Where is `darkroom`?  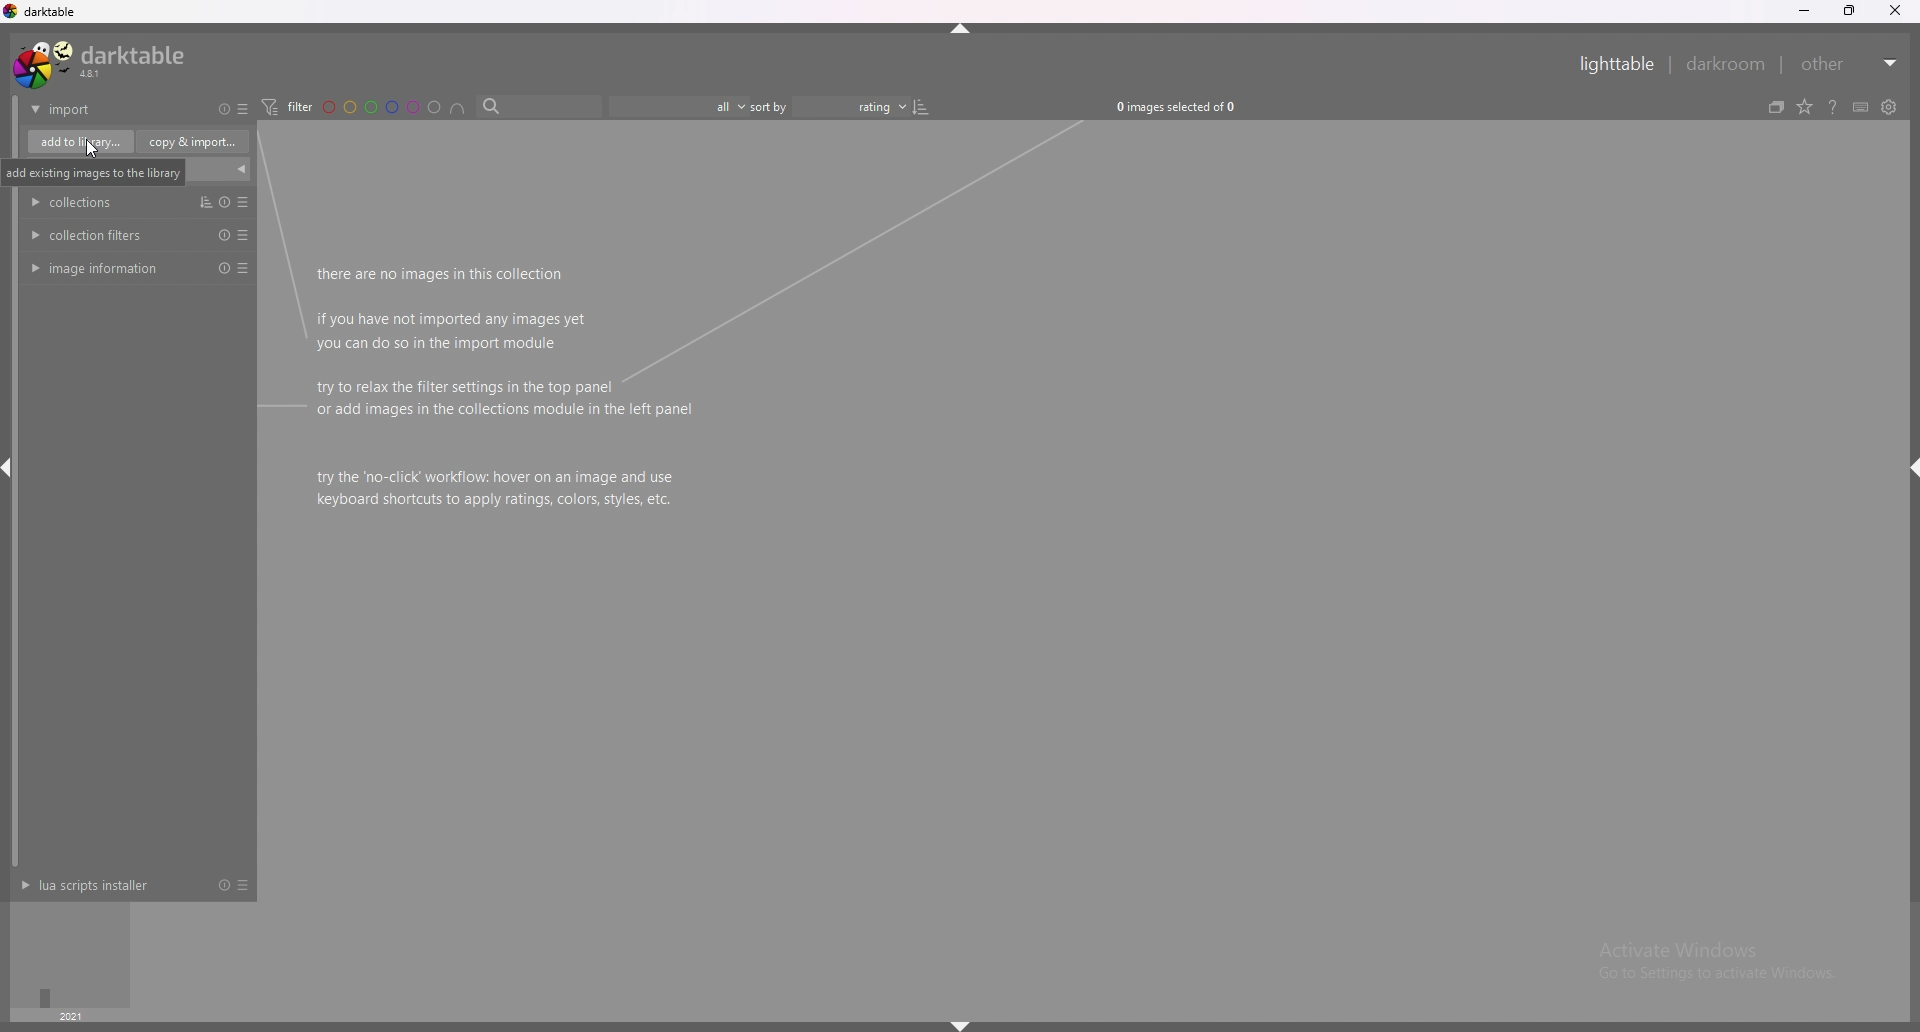 darkroom is located at coordinates (1727, 63).